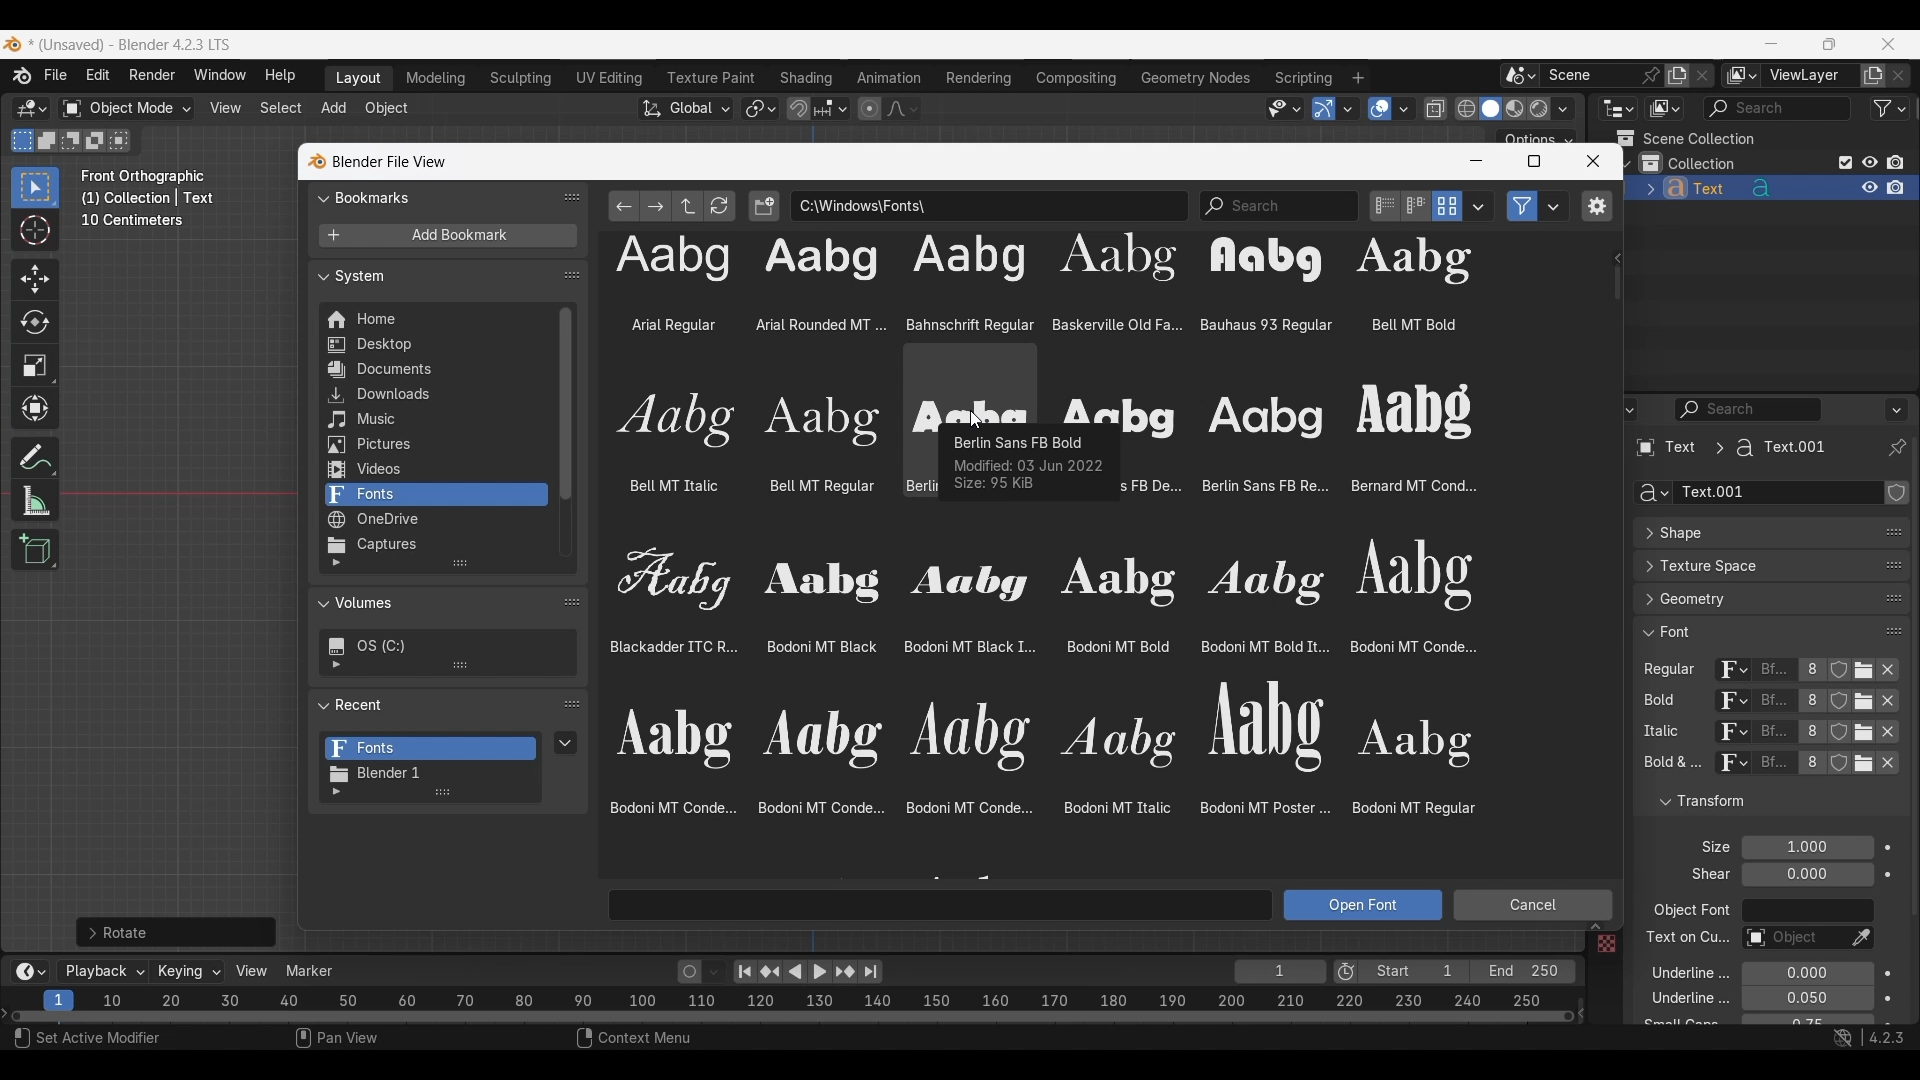 Image resolution: width=1920 pixels, height=1080 pixels. What do you see at coordinates (1514, 108) in the screenshot?
I see `Viewport shading, material preview` at bounding box center [1514, 108].